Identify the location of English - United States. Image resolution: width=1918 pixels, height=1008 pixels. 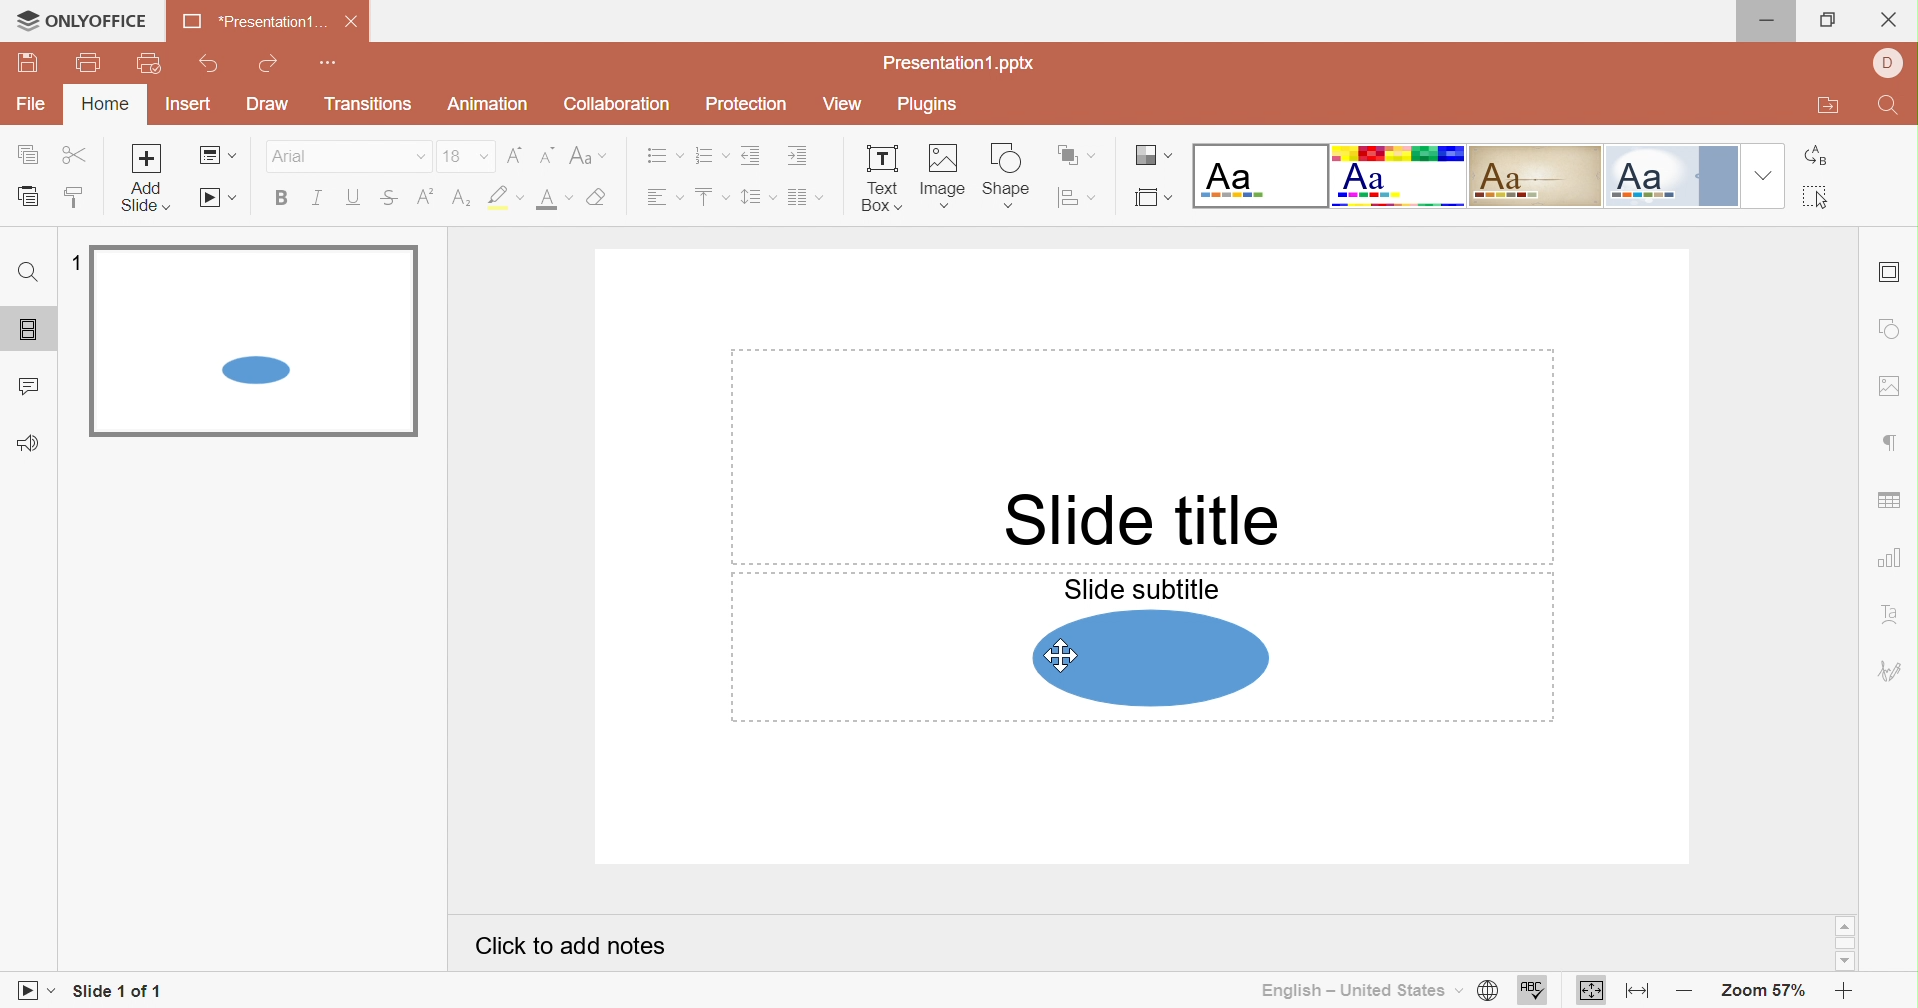
(1356, 990).